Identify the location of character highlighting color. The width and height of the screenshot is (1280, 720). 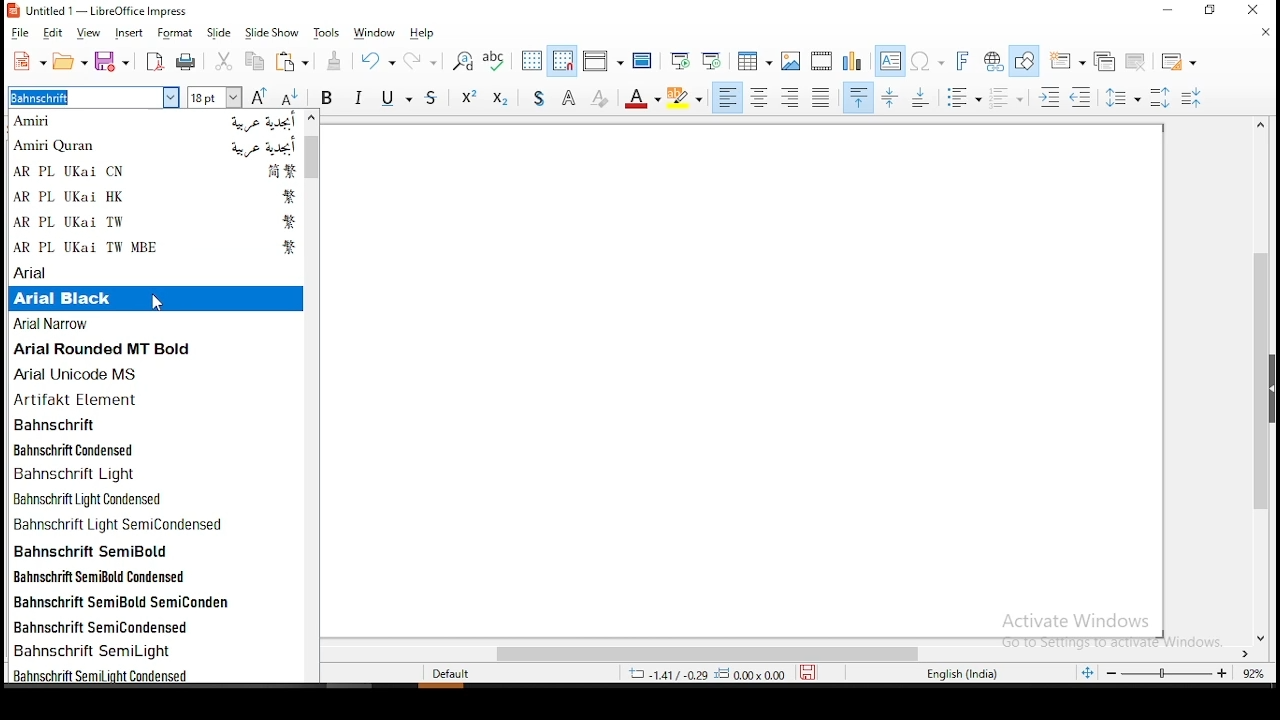
(687, 98).